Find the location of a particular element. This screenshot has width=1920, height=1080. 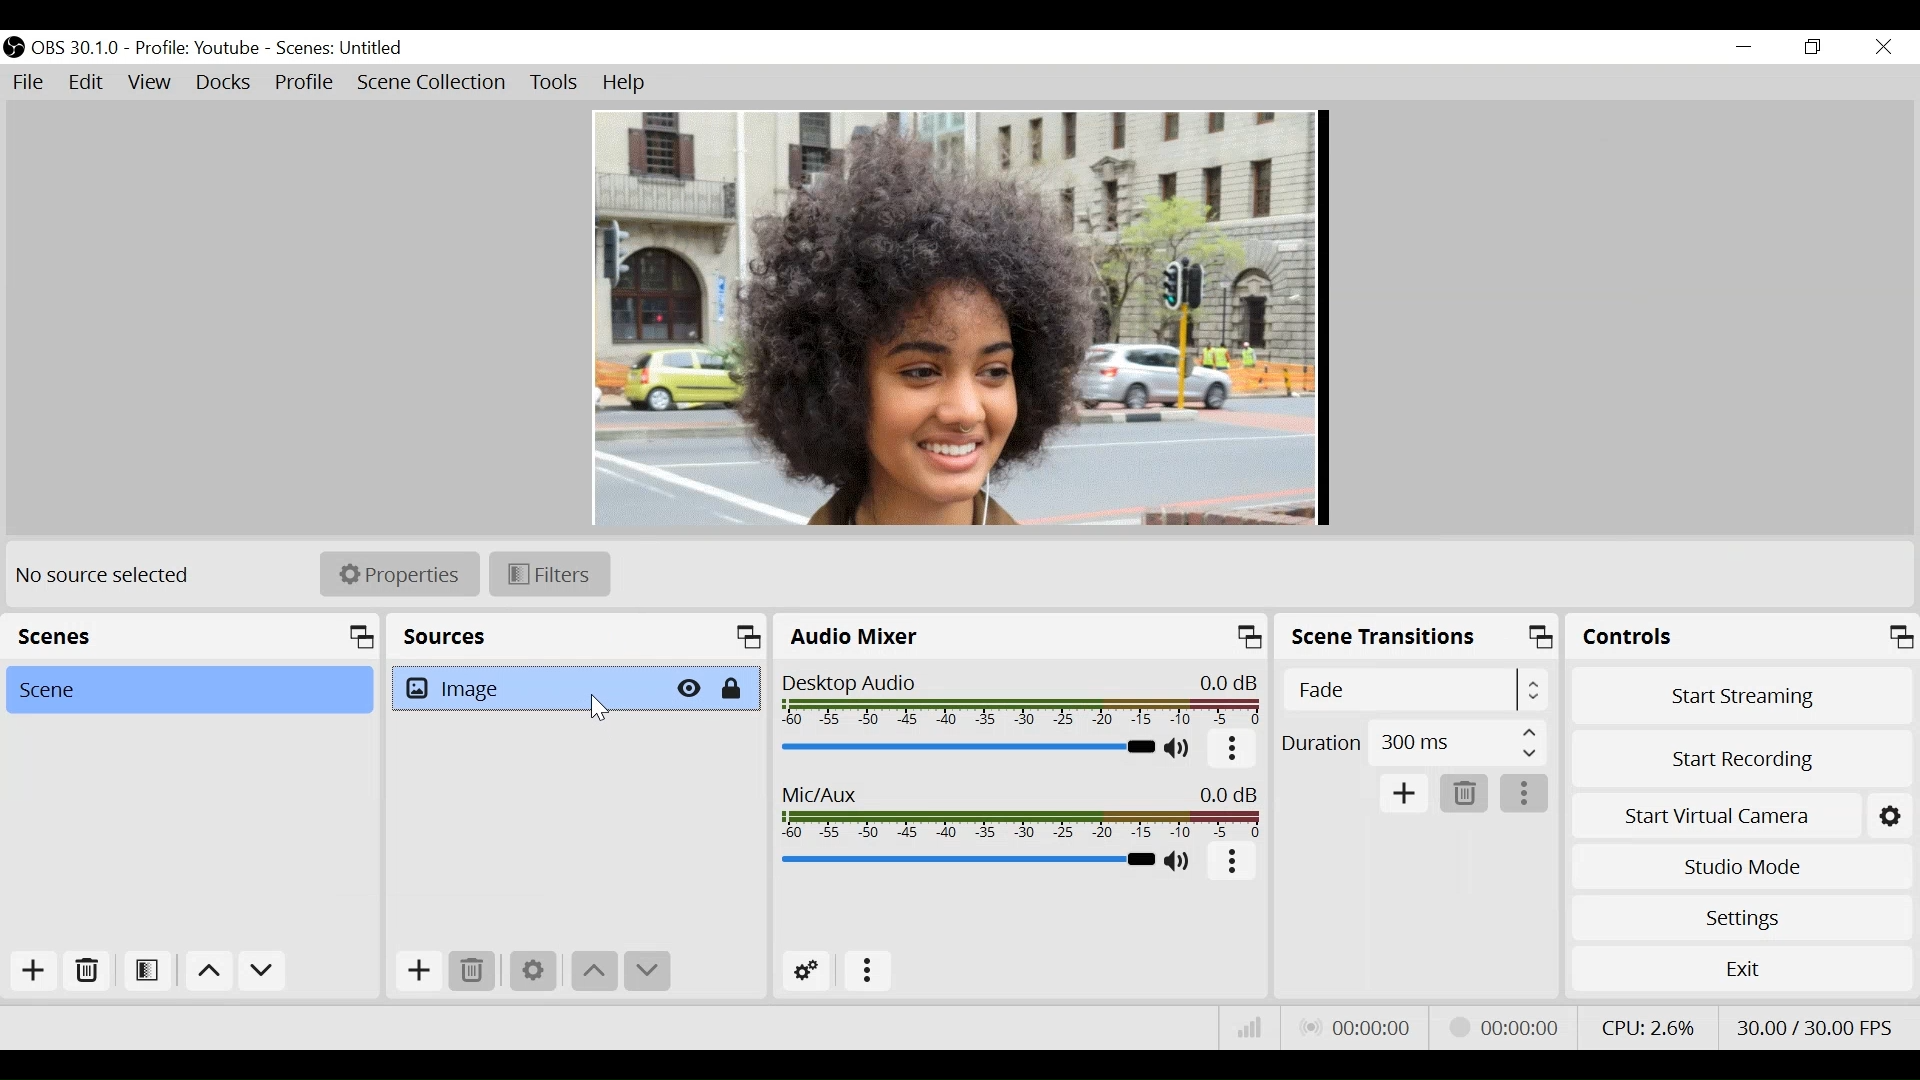

Add is located at coordinates (41, 972).